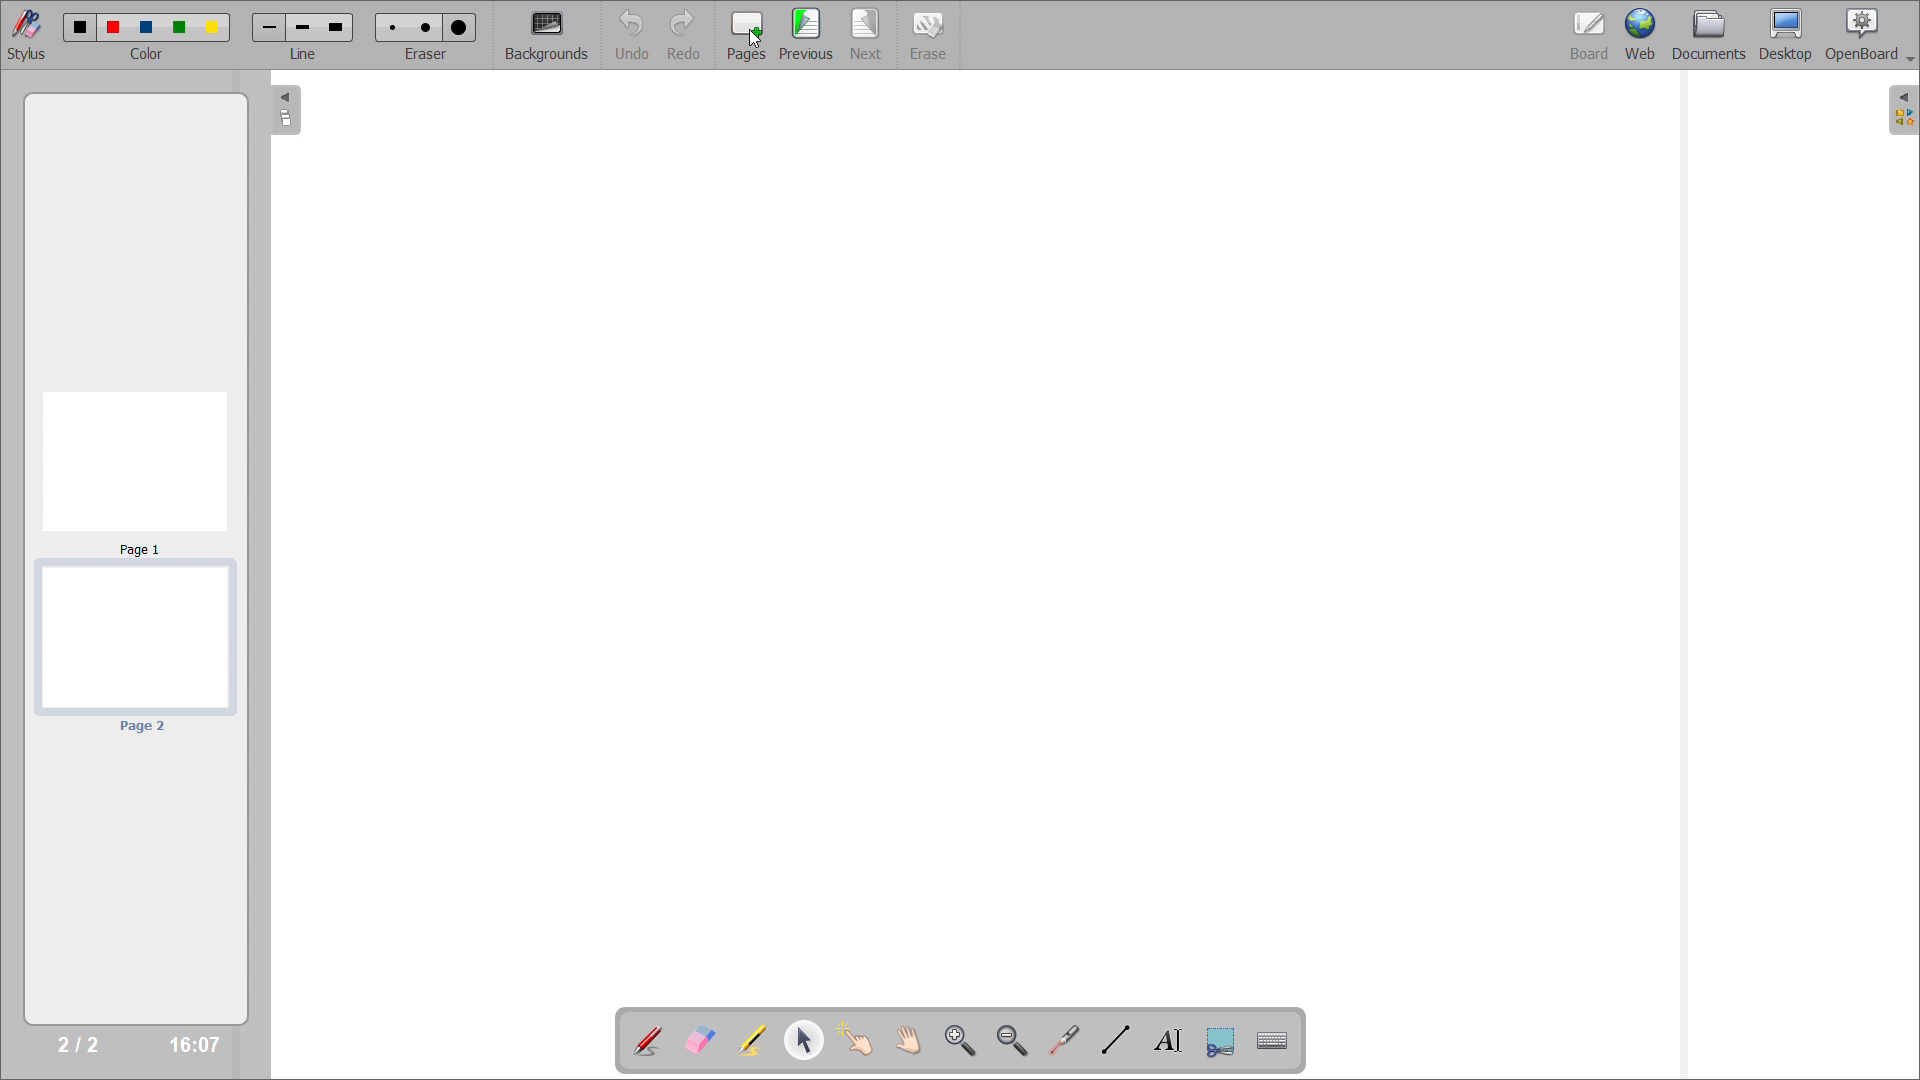  I want to click on stylus, so click(28, 35).